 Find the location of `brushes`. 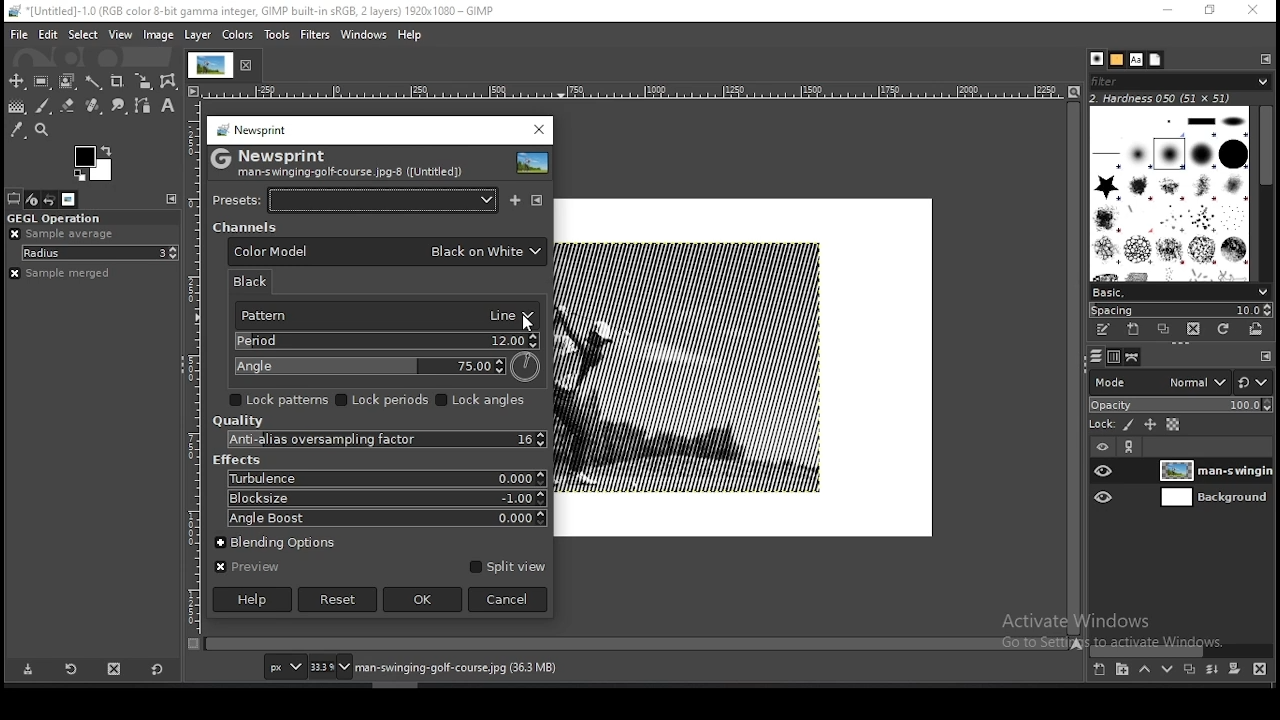

brushes is located at coordinates (1096, 58).